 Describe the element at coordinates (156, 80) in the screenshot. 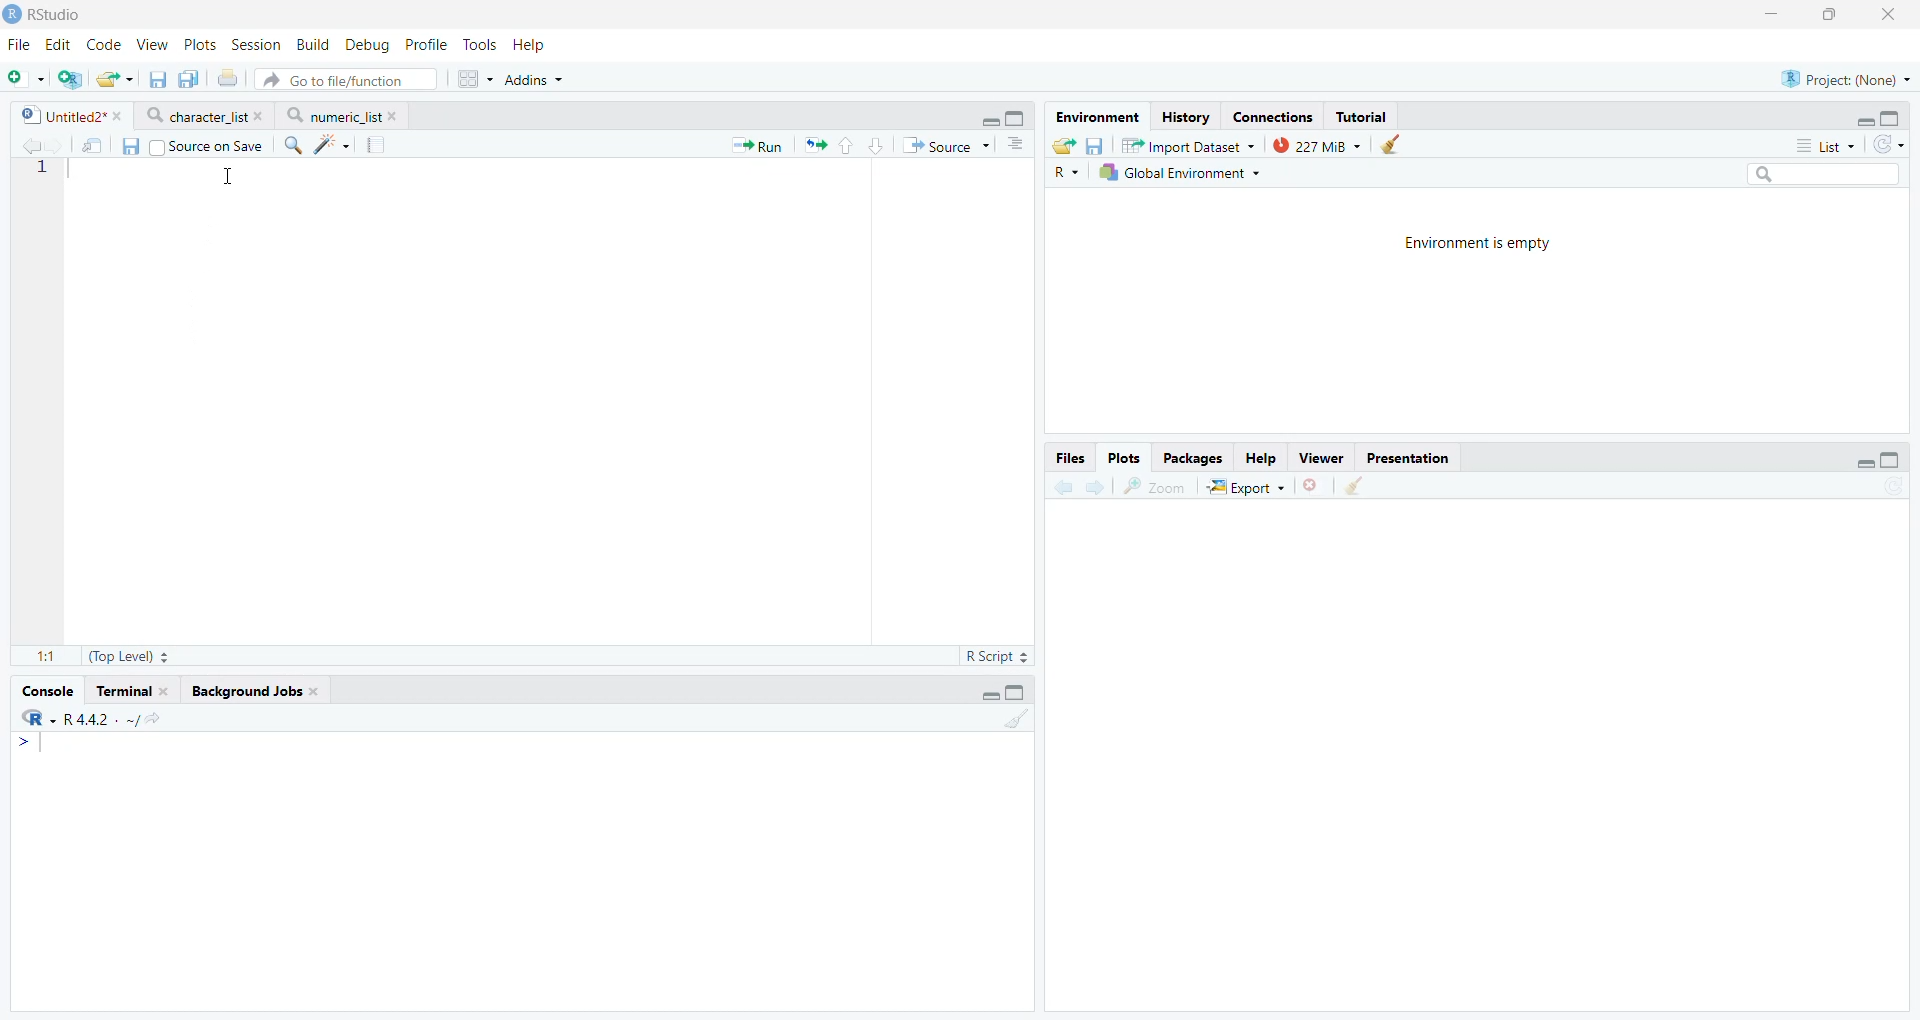

I see `Save current file` at that location.